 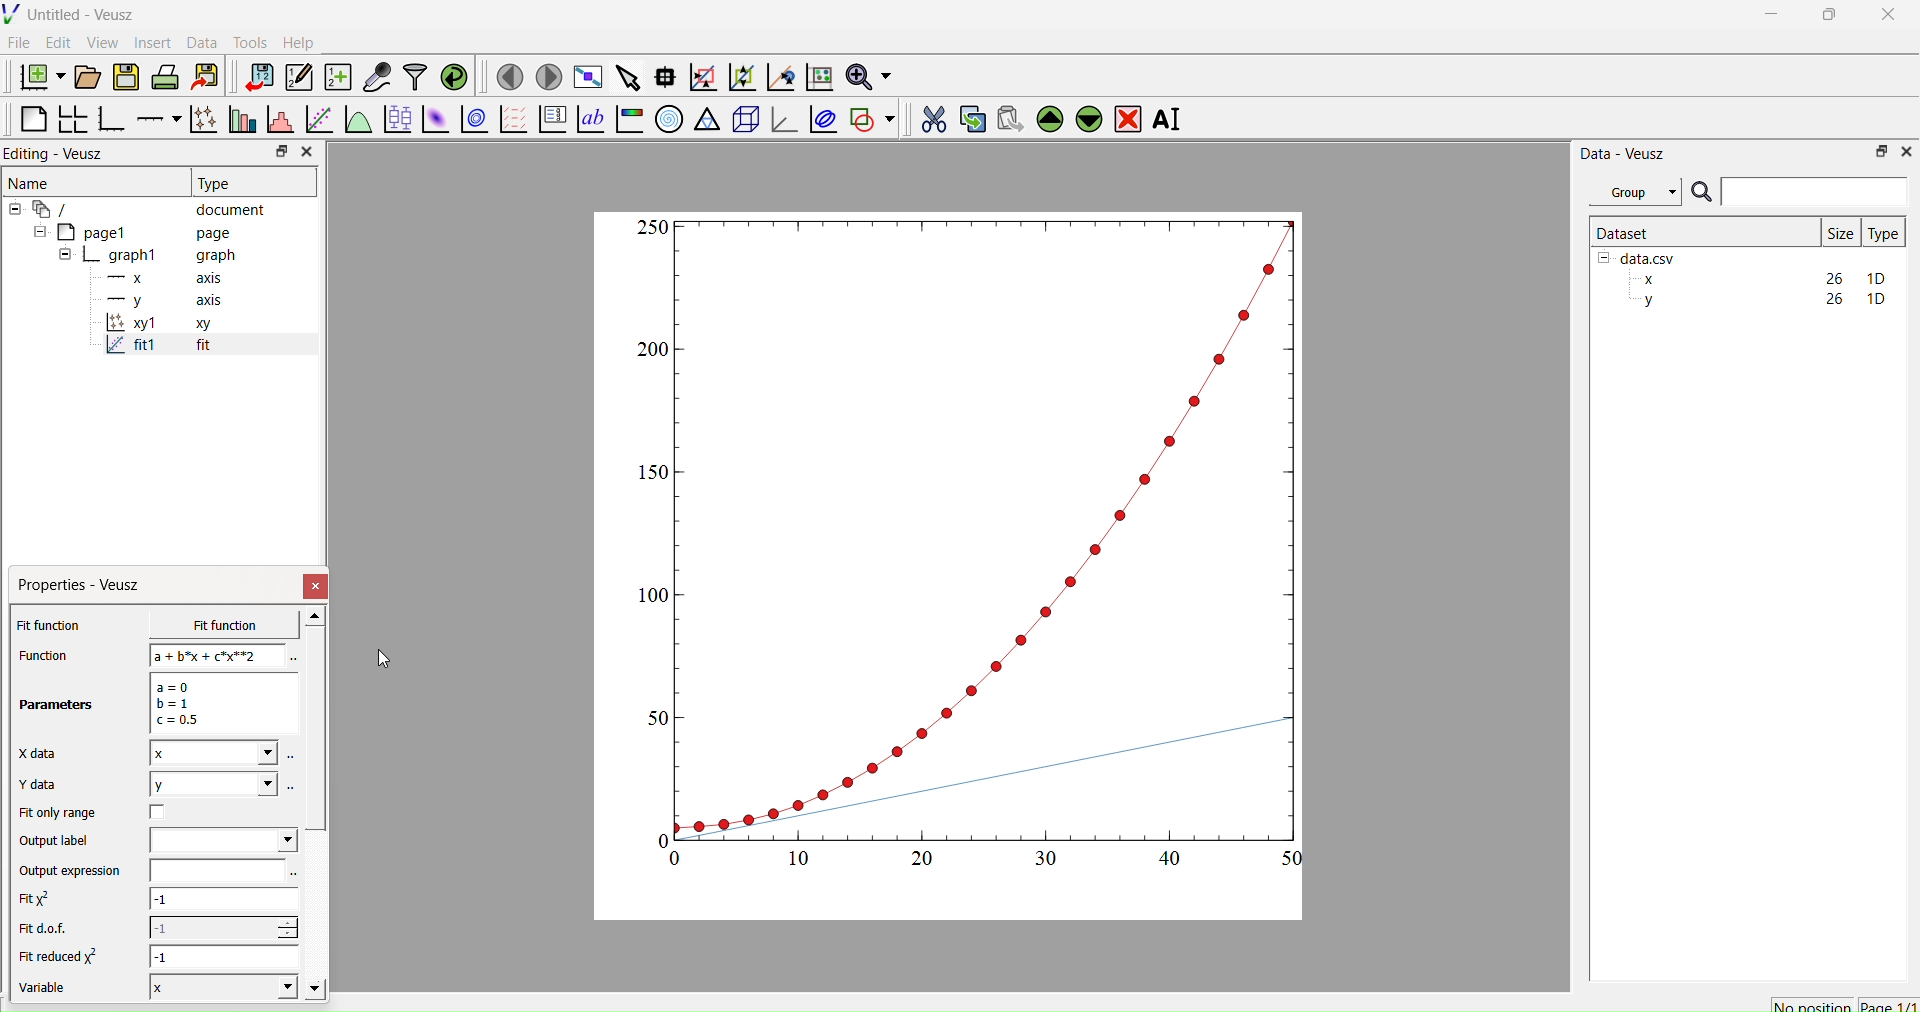 I want to click on Import data, so click(x=254, y=77).